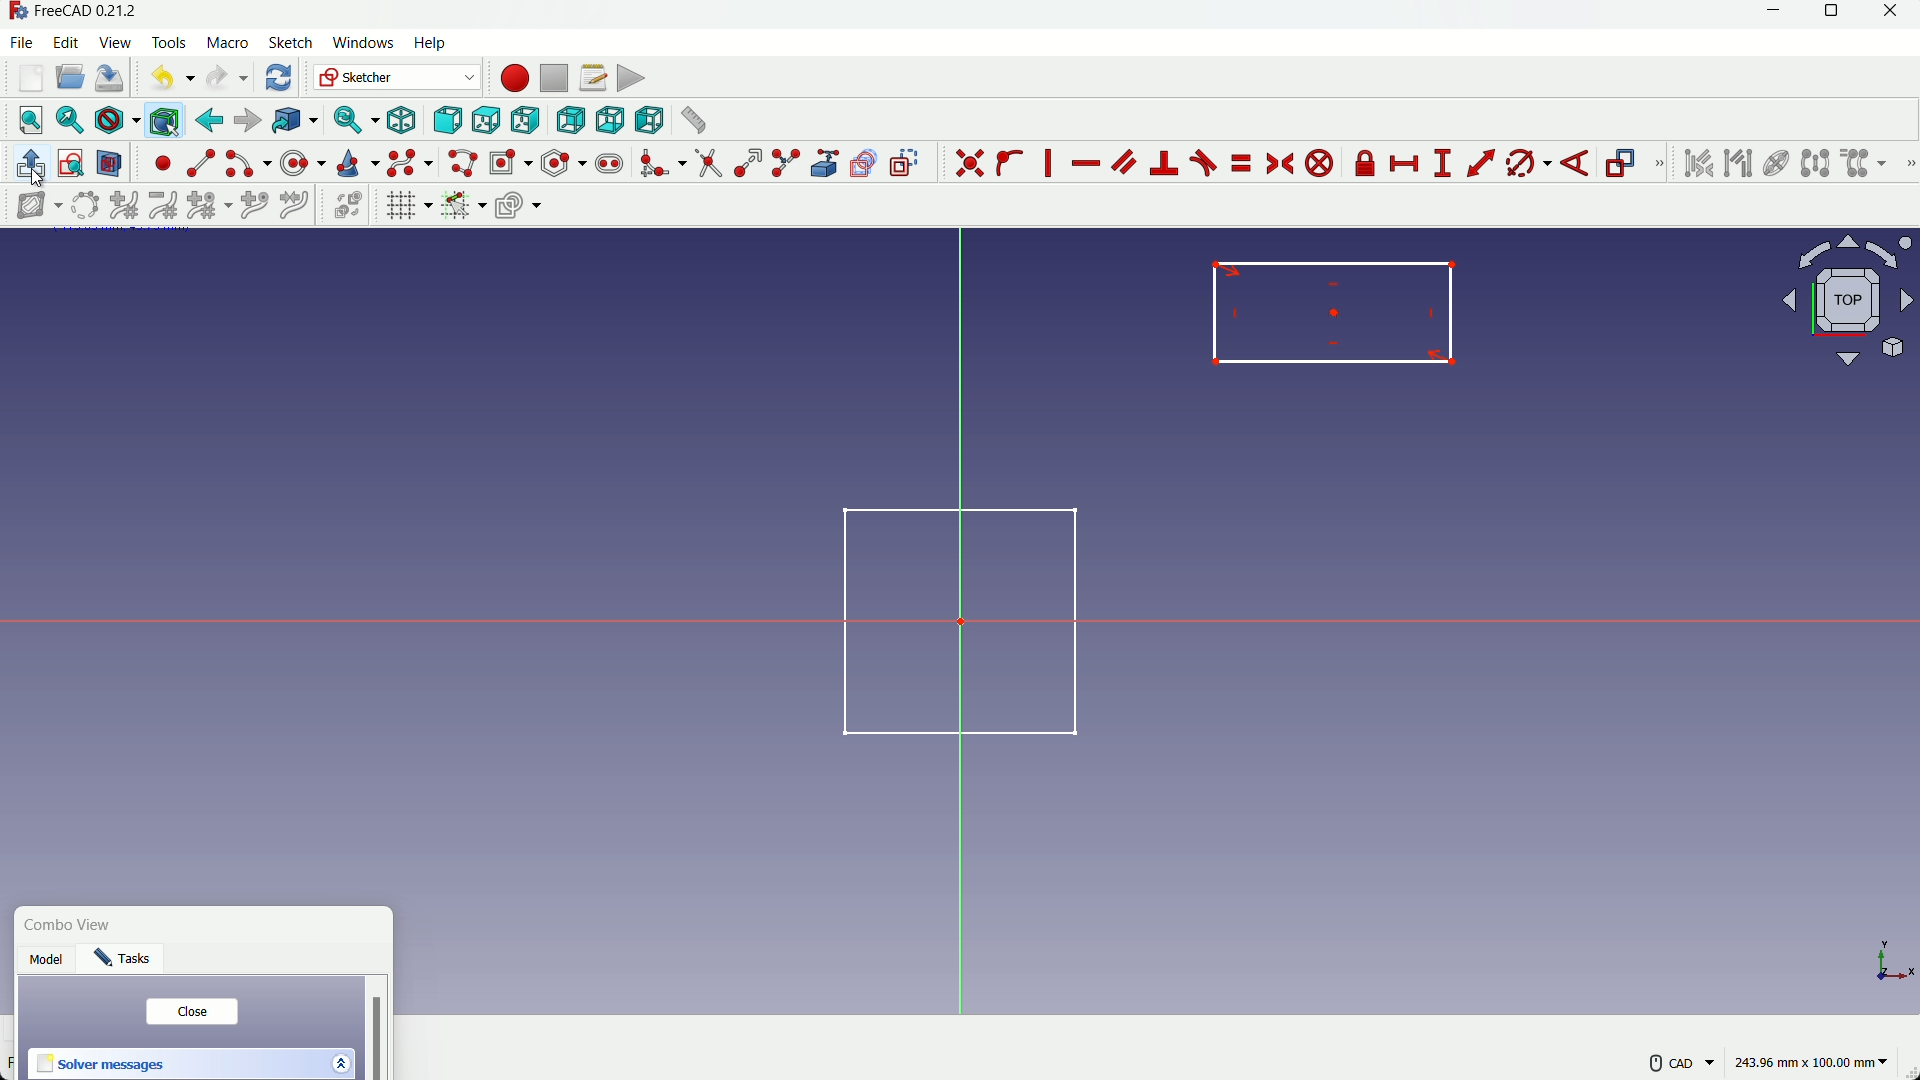  Describe the element at coordinates (102, 1065) in the screenshot. I see `Solver Messages` at that location.